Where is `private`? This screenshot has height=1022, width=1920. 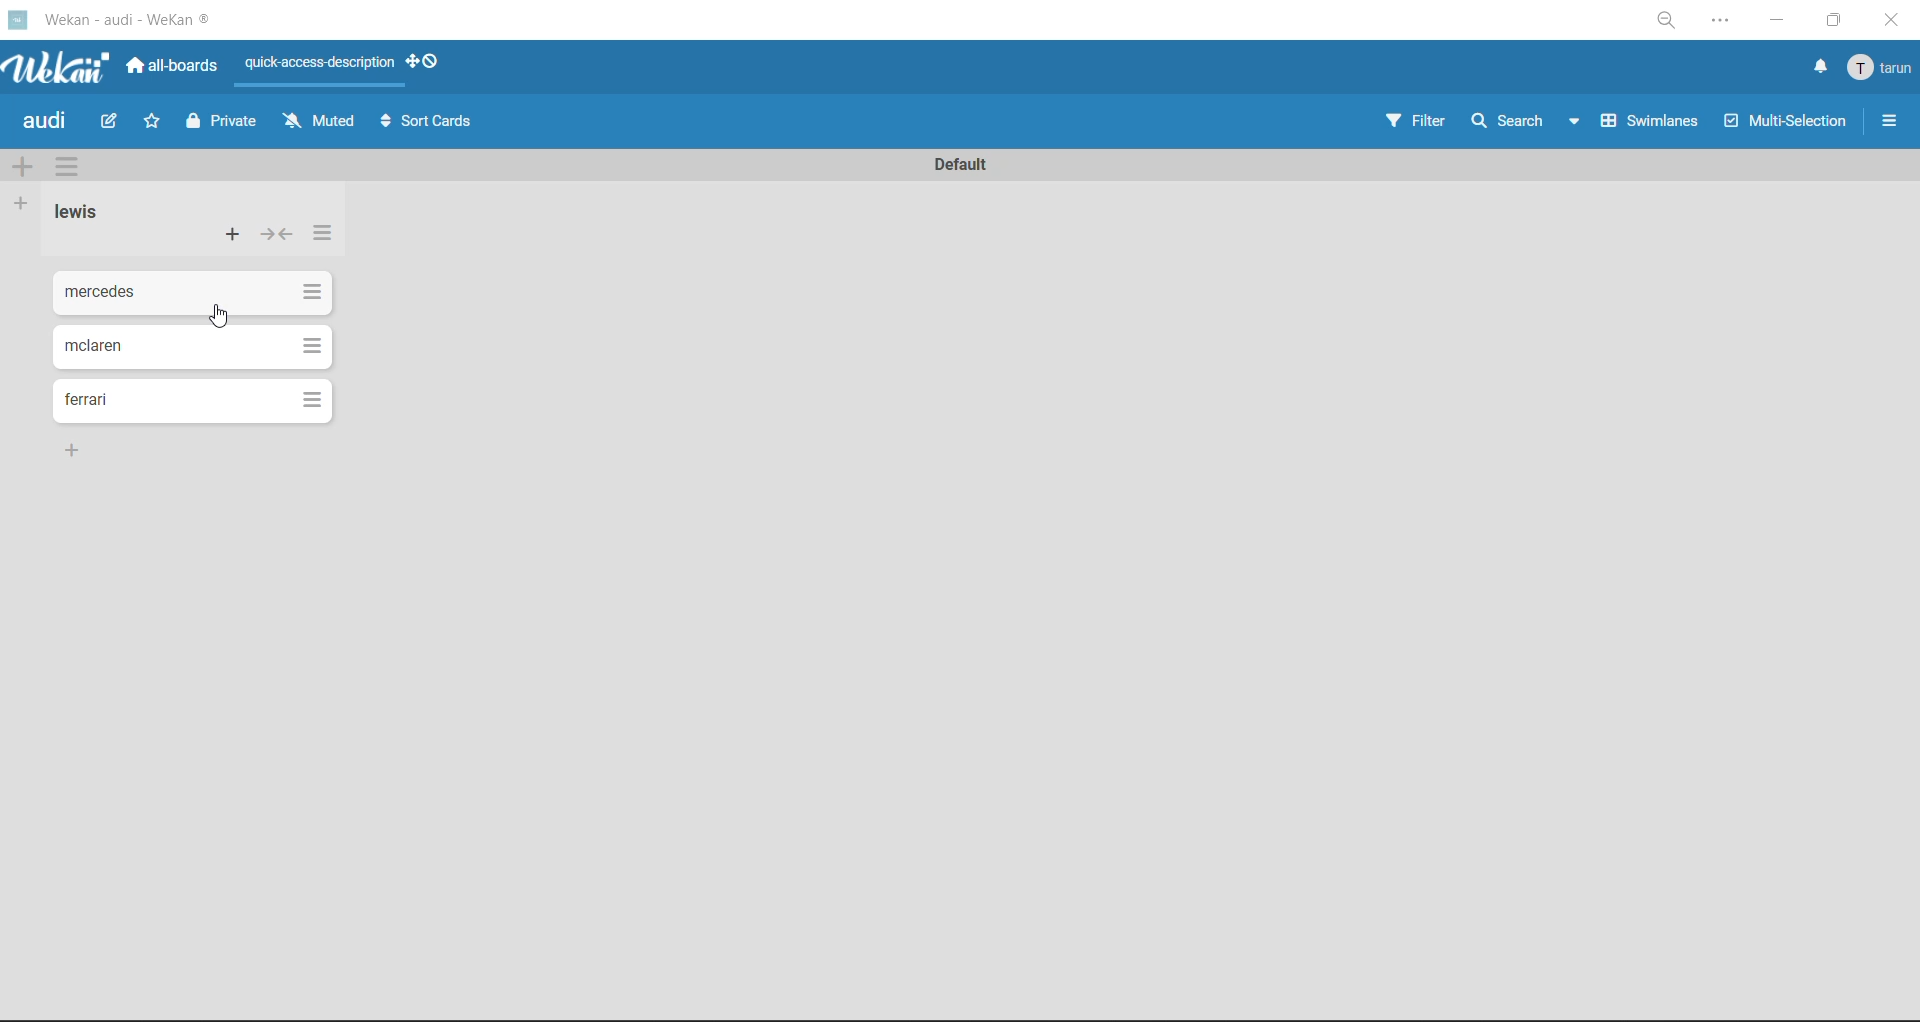 private is located at coordinates (223, 124).